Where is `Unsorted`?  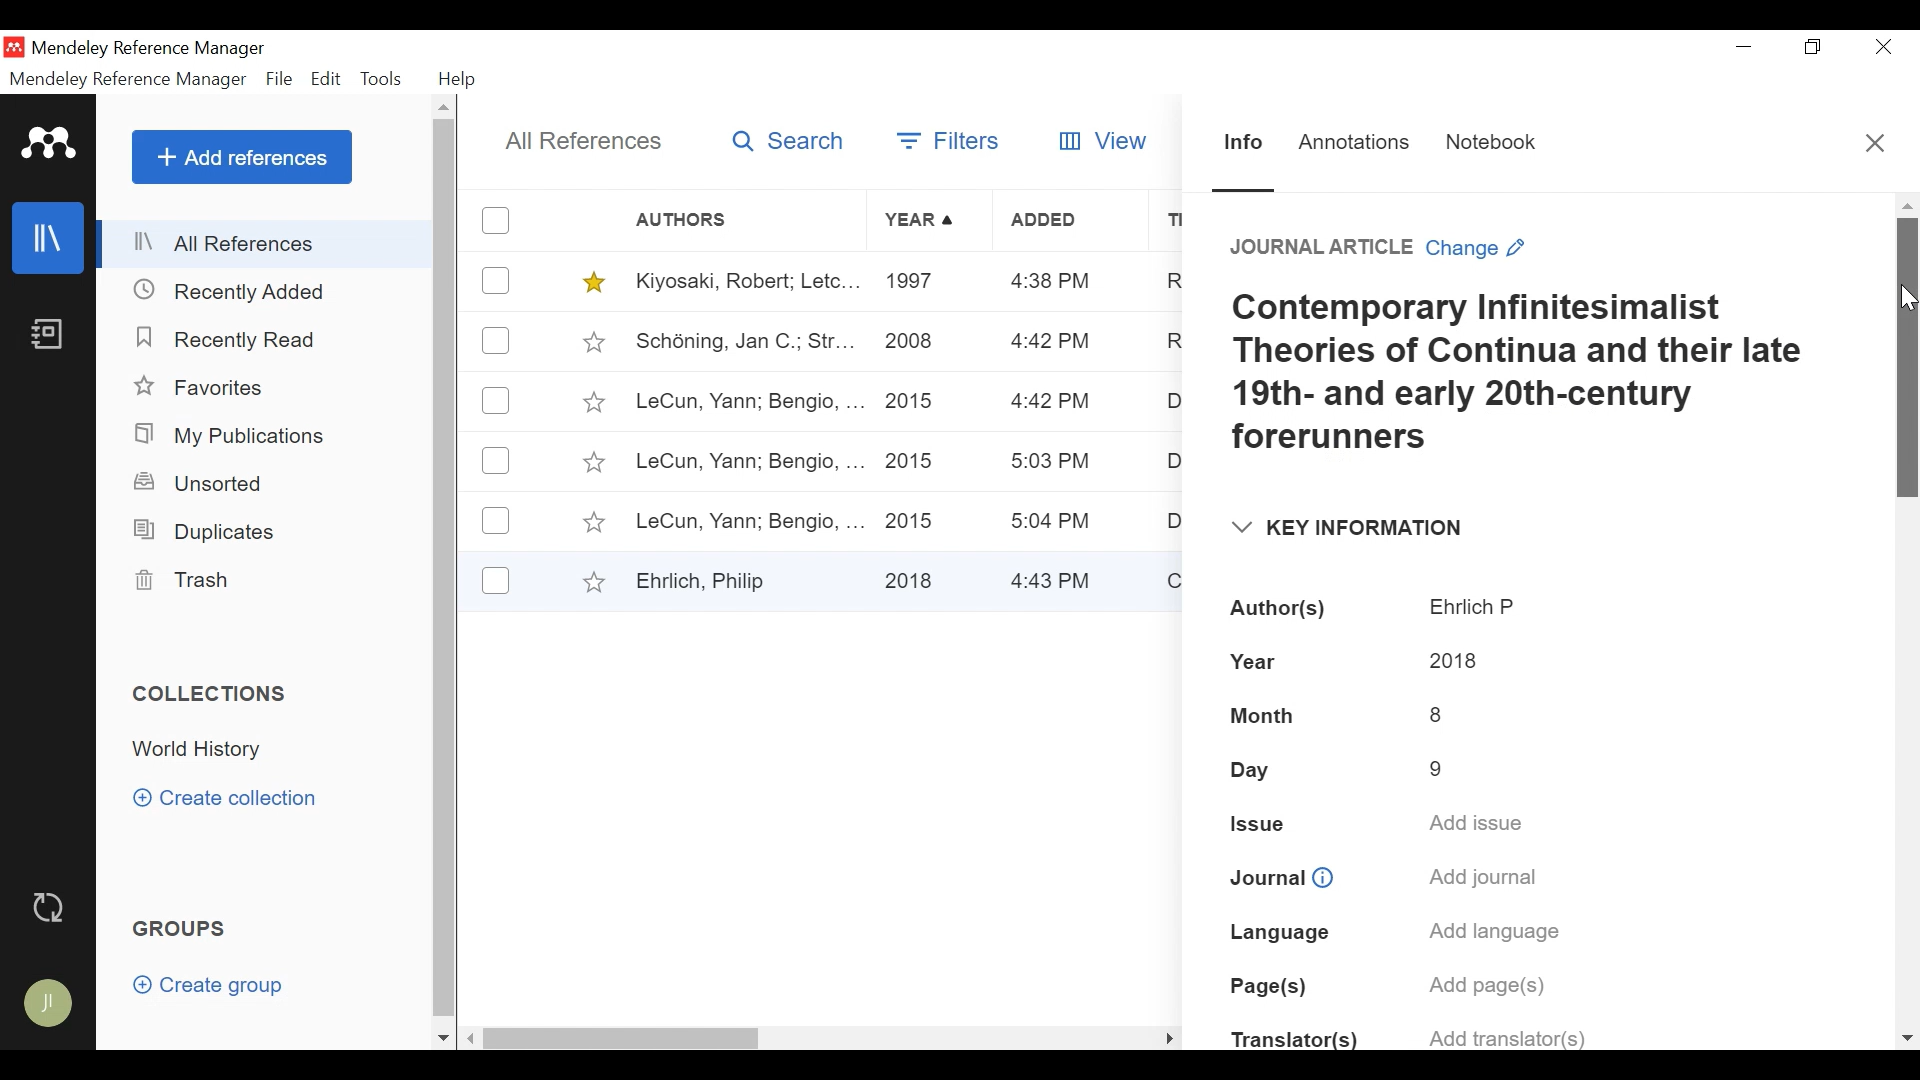
Unsorted is located at coordinates (199, 485).